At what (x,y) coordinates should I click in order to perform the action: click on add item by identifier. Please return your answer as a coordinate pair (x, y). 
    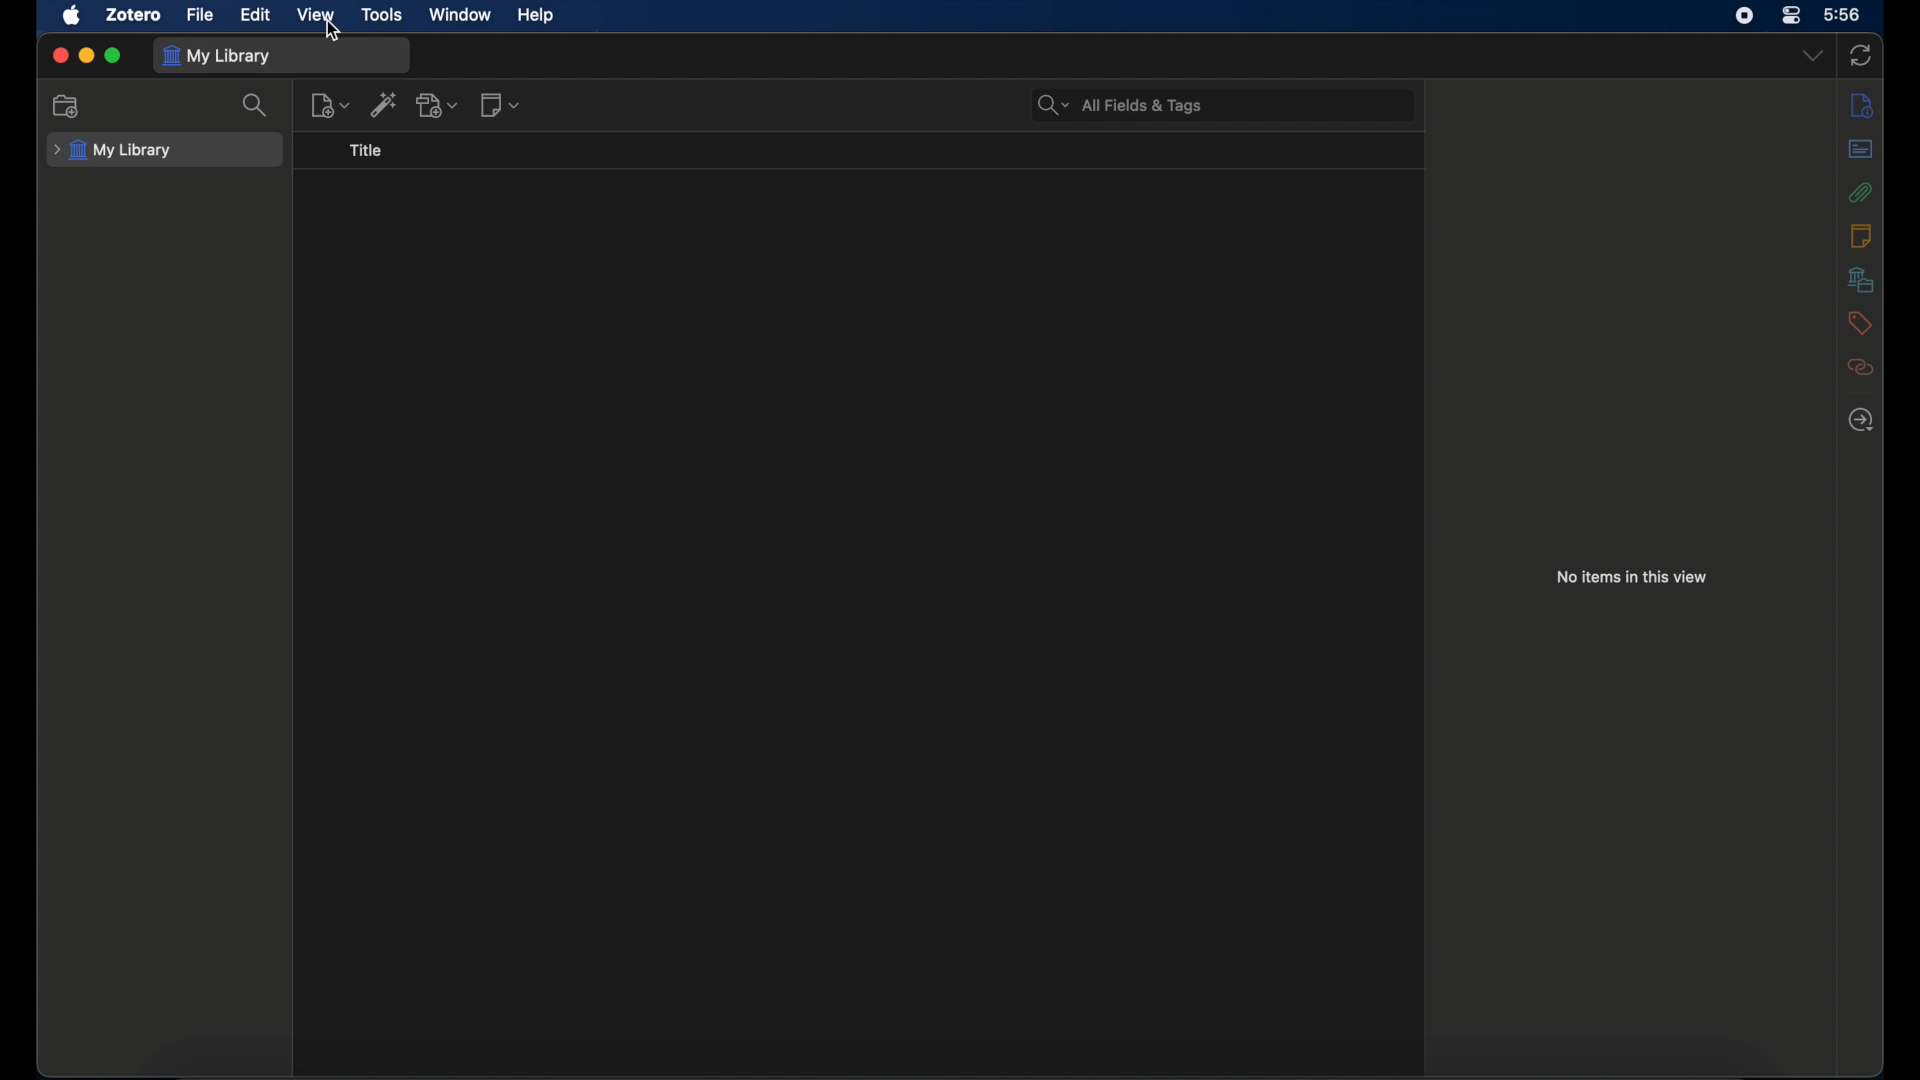
    Looking at the image, I should click on (385, 104).